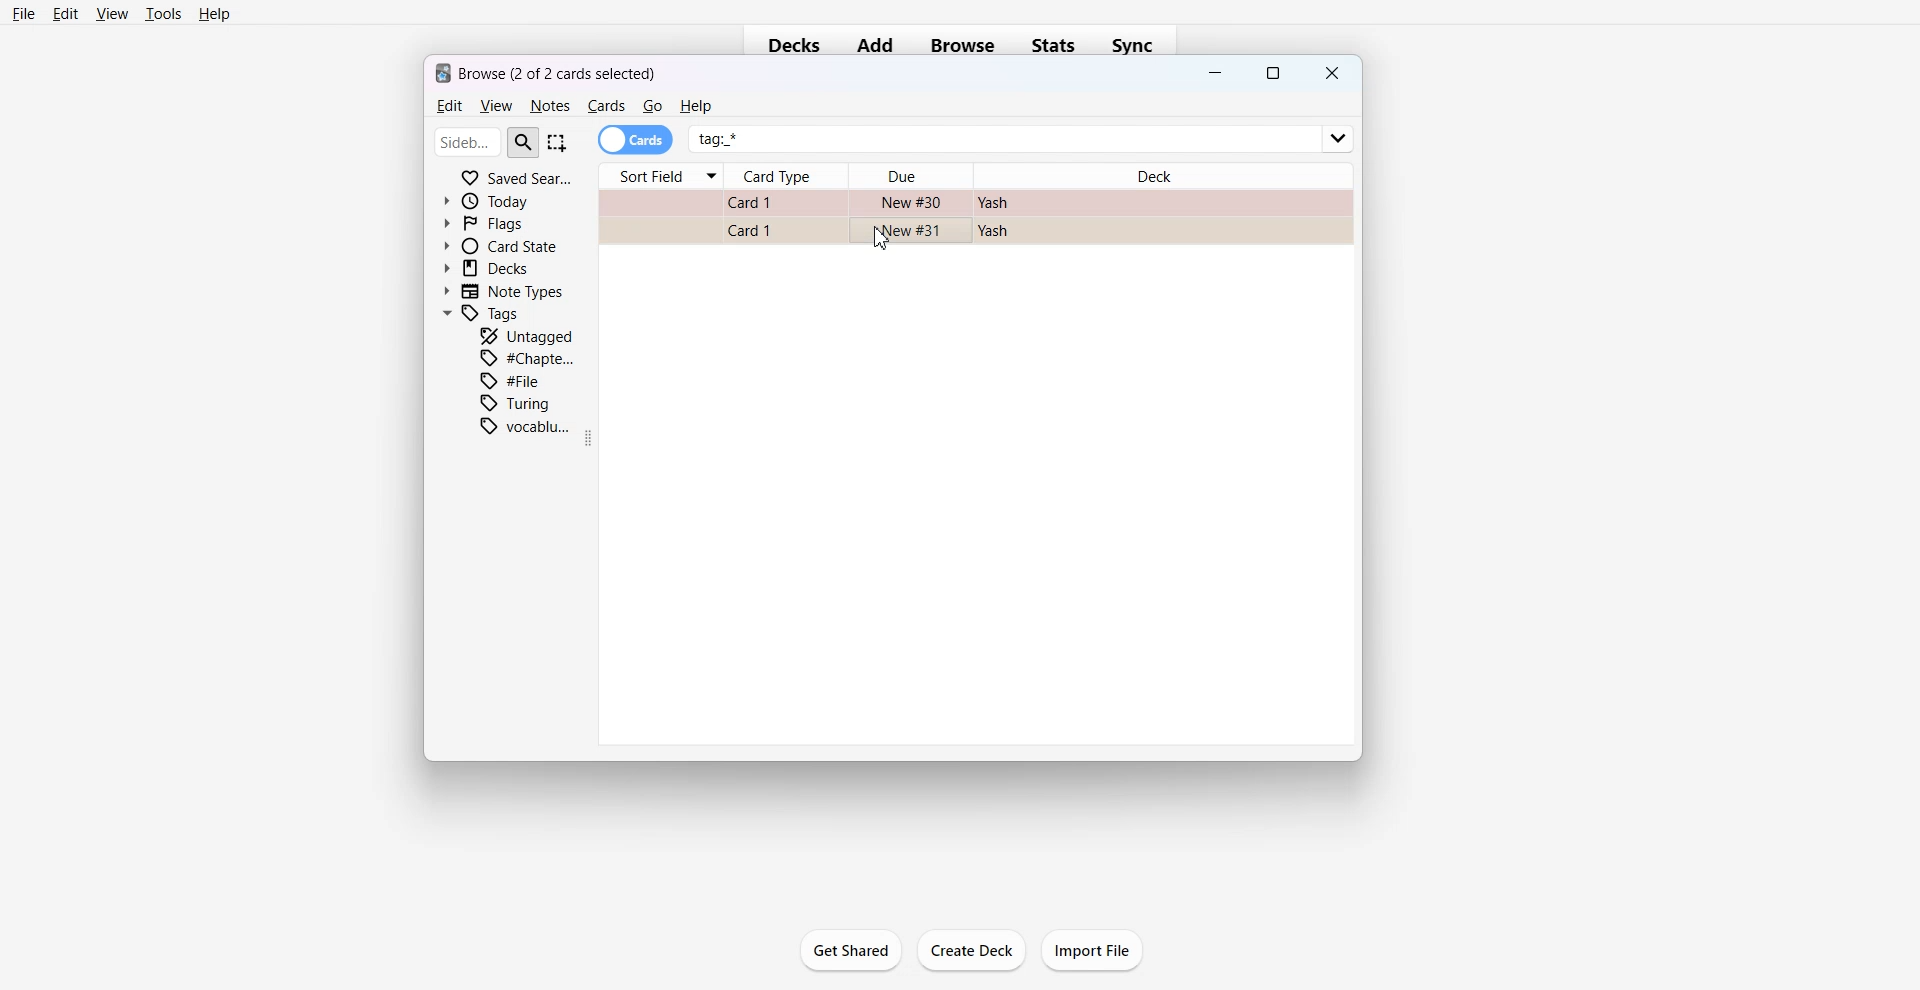 This screenshot has height=990, width=1920. I want to click on Note Types, so click(505, 291).